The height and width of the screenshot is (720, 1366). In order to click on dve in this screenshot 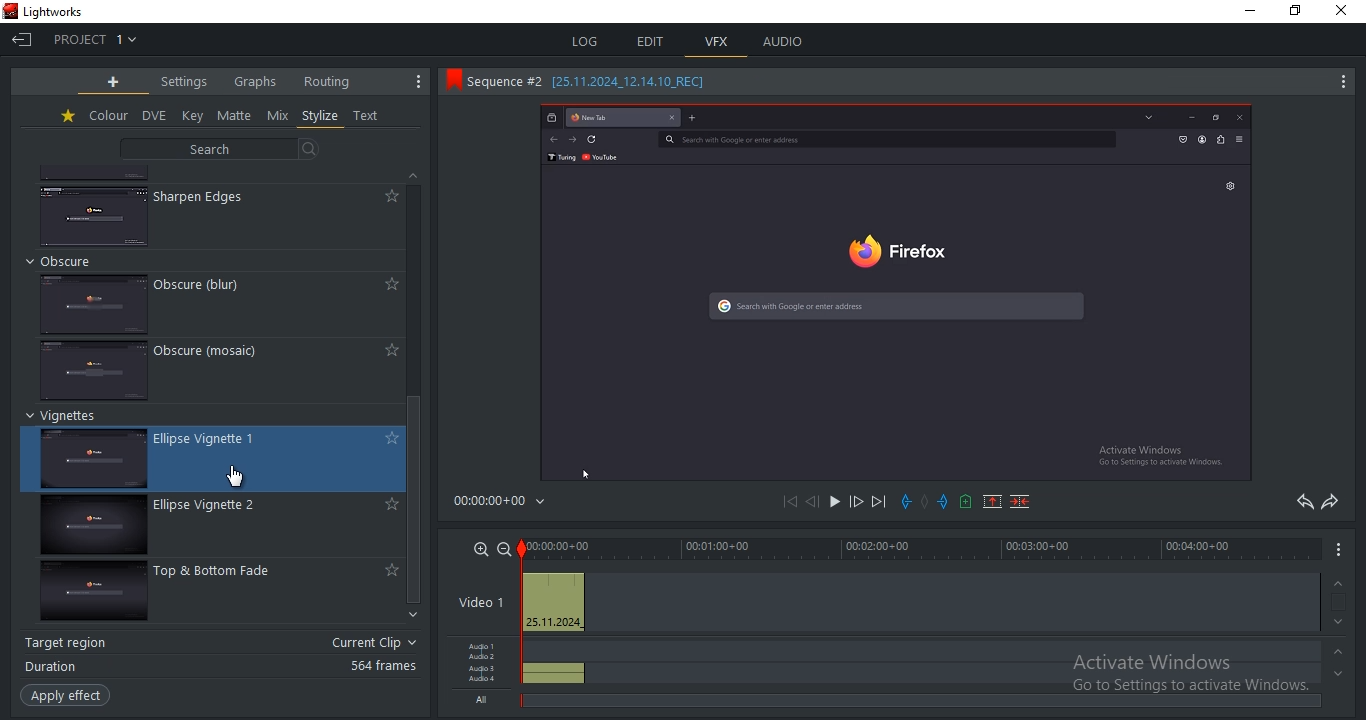, I will do `click(153, 116)`.